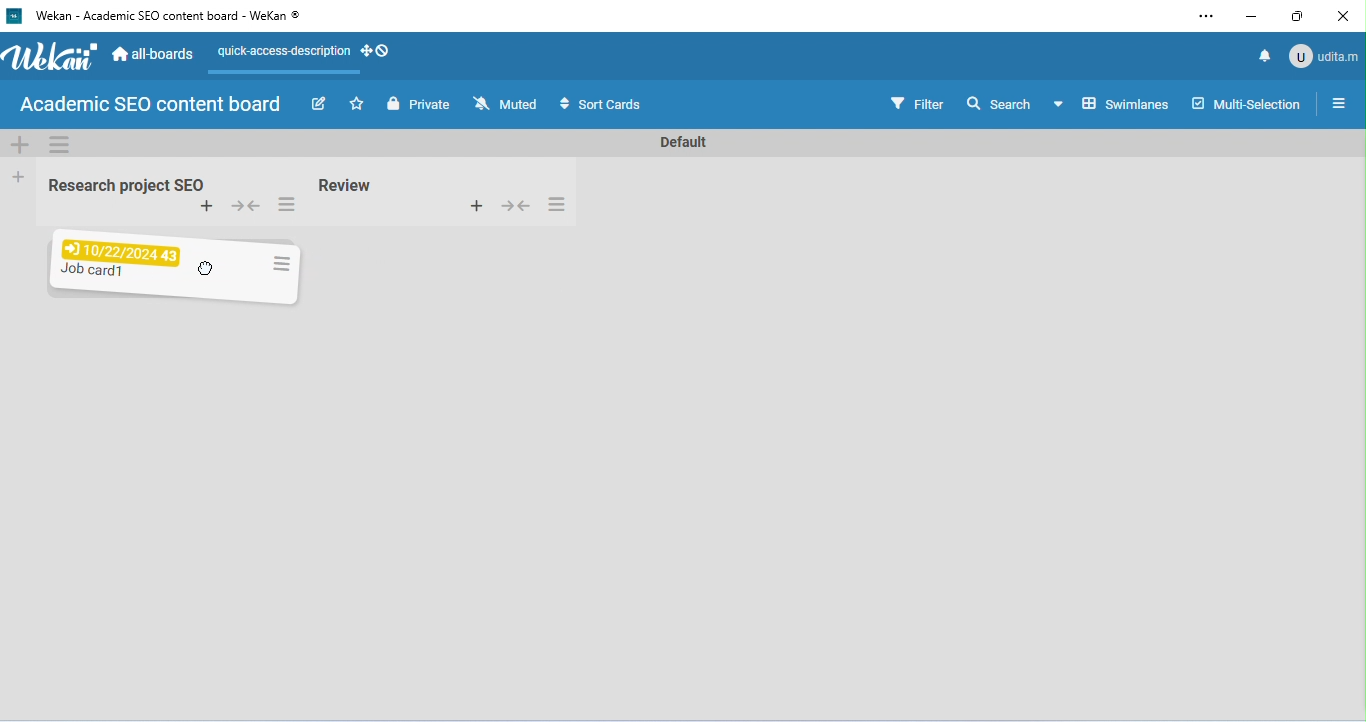 The height and width of the screenshot is (722, 1366). What do you see at coordinates (998, 102) in the screenshot?
I see `search` at bounding box center [998, 102].